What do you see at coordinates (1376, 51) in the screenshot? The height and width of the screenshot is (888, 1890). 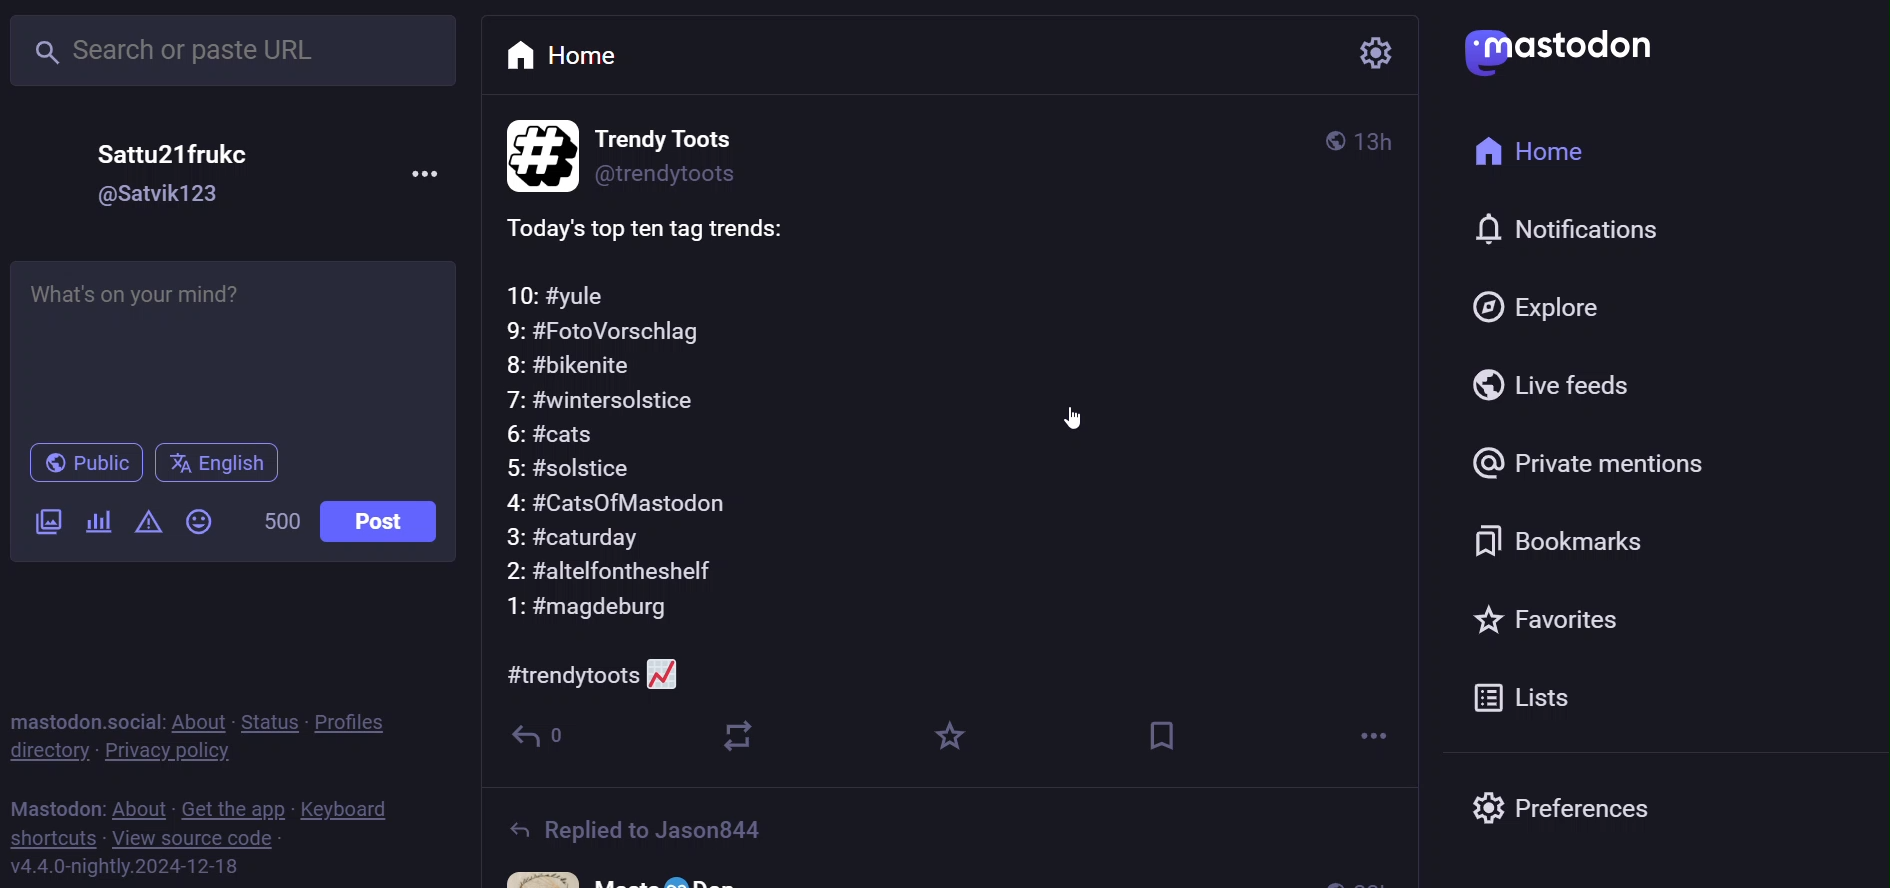 I see `setting` at bounding box center [1376, 51].